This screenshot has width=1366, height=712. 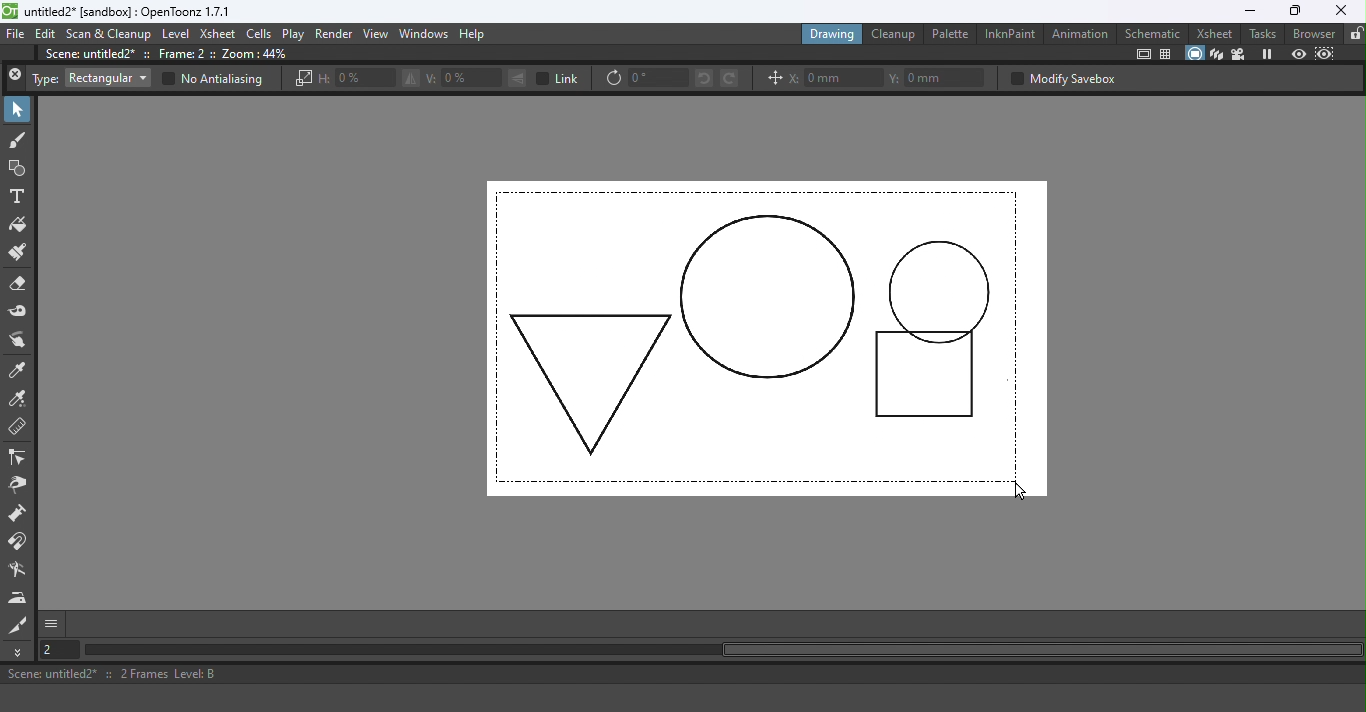 What do you see at coordinates (1213, 33) in the screenshot?
I see `Xsheet` at bounding box center [1213, 33].